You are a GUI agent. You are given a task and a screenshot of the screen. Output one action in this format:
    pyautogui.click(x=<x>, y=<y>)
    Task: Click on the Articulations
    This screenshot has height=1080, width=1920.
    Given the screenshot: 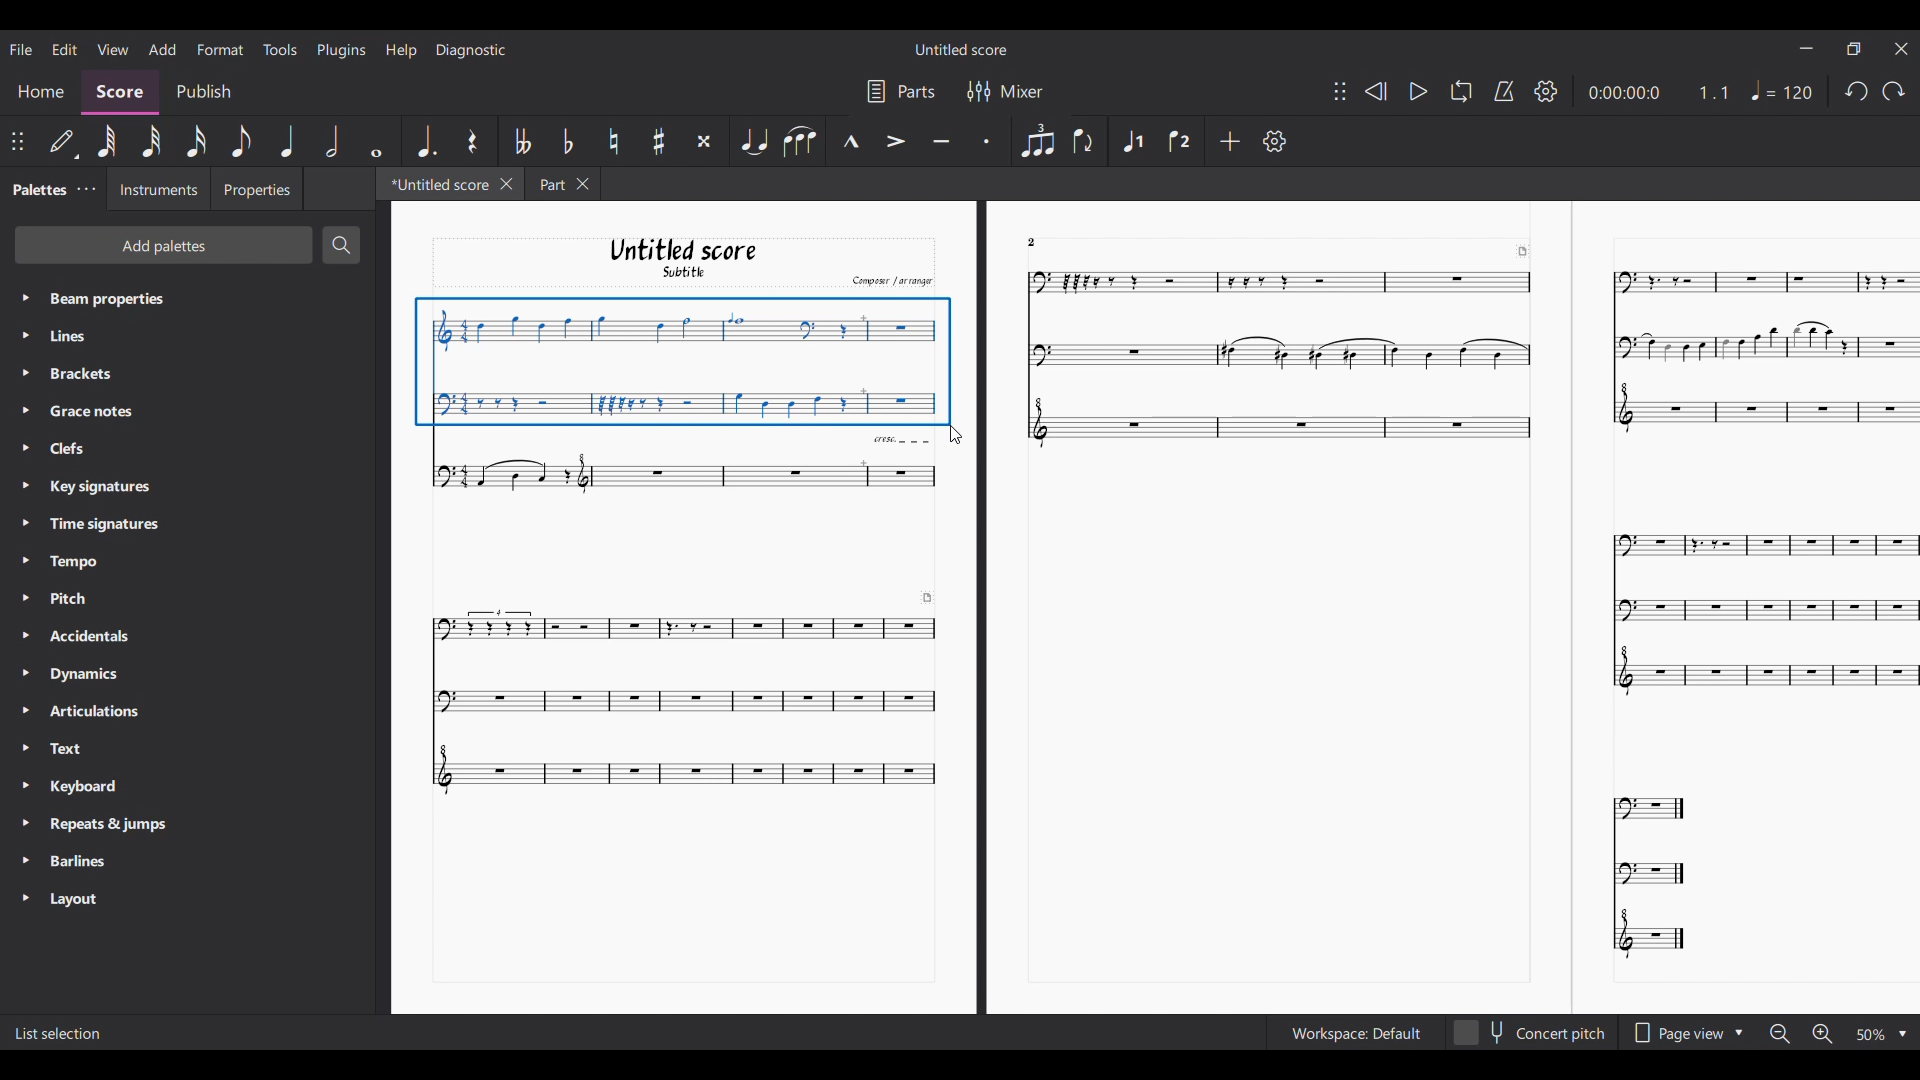 What is the action you would take?
    pyautogui.click(x=100, y=710)
    